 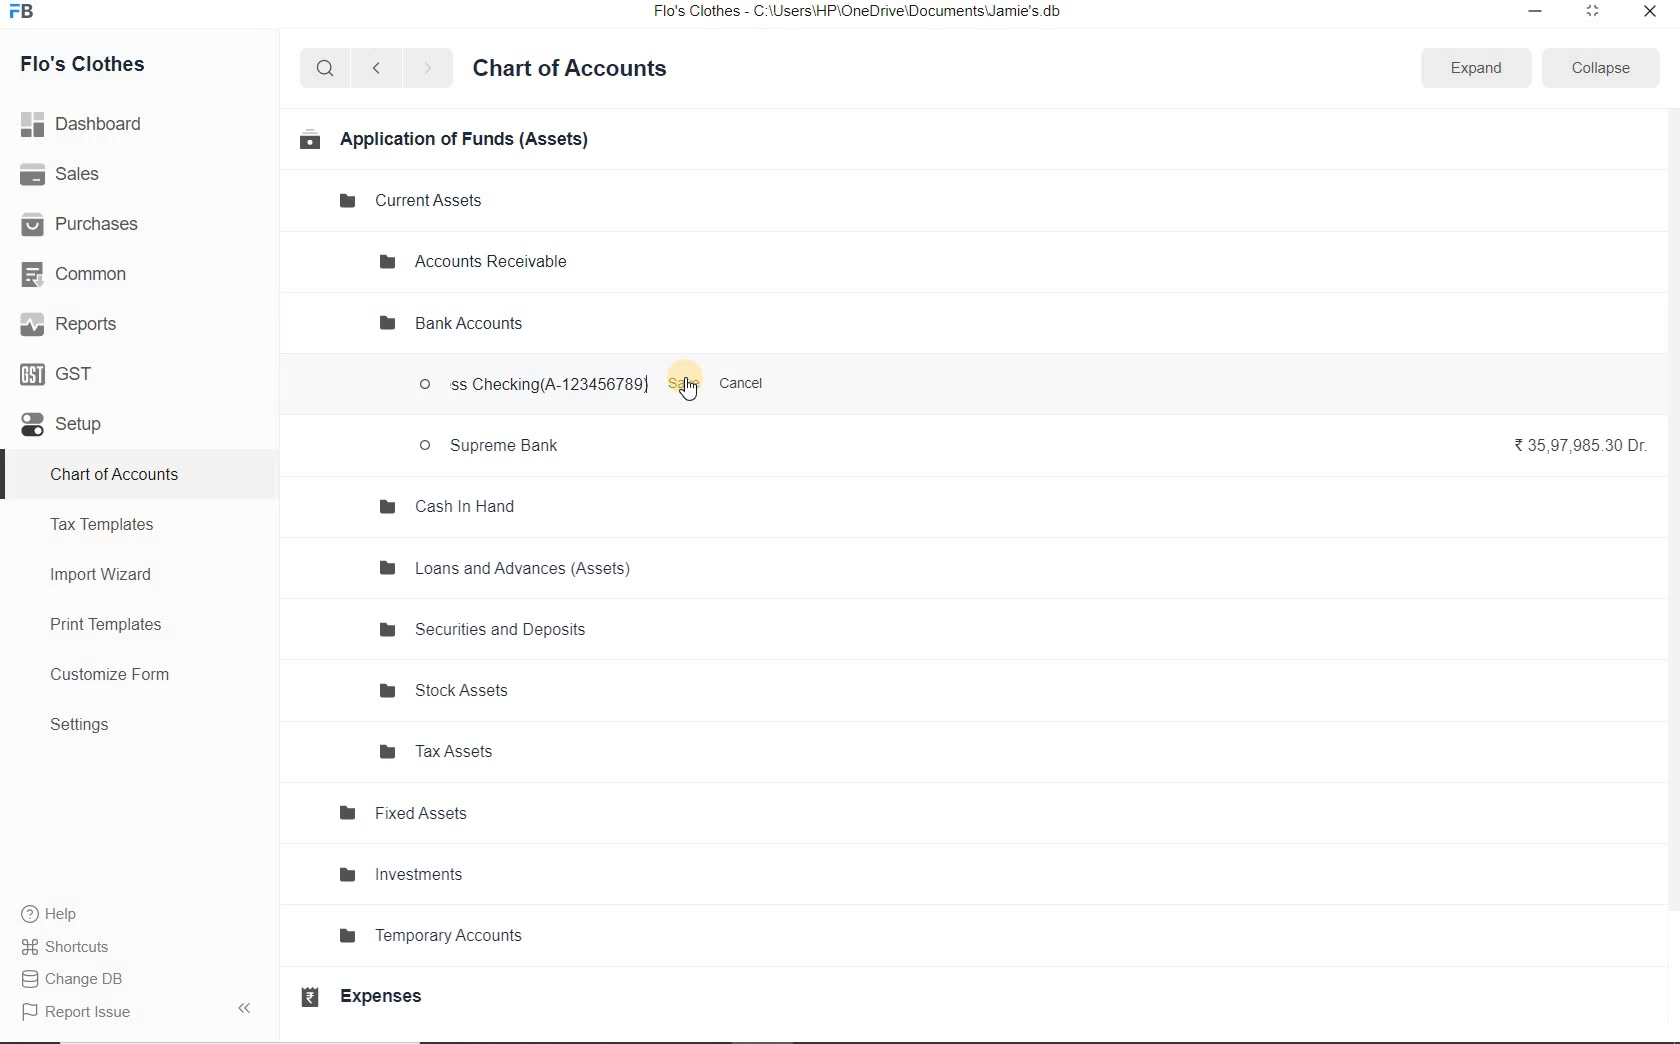 I want to click on Securities and Deposits, so click(x=496, y=629).